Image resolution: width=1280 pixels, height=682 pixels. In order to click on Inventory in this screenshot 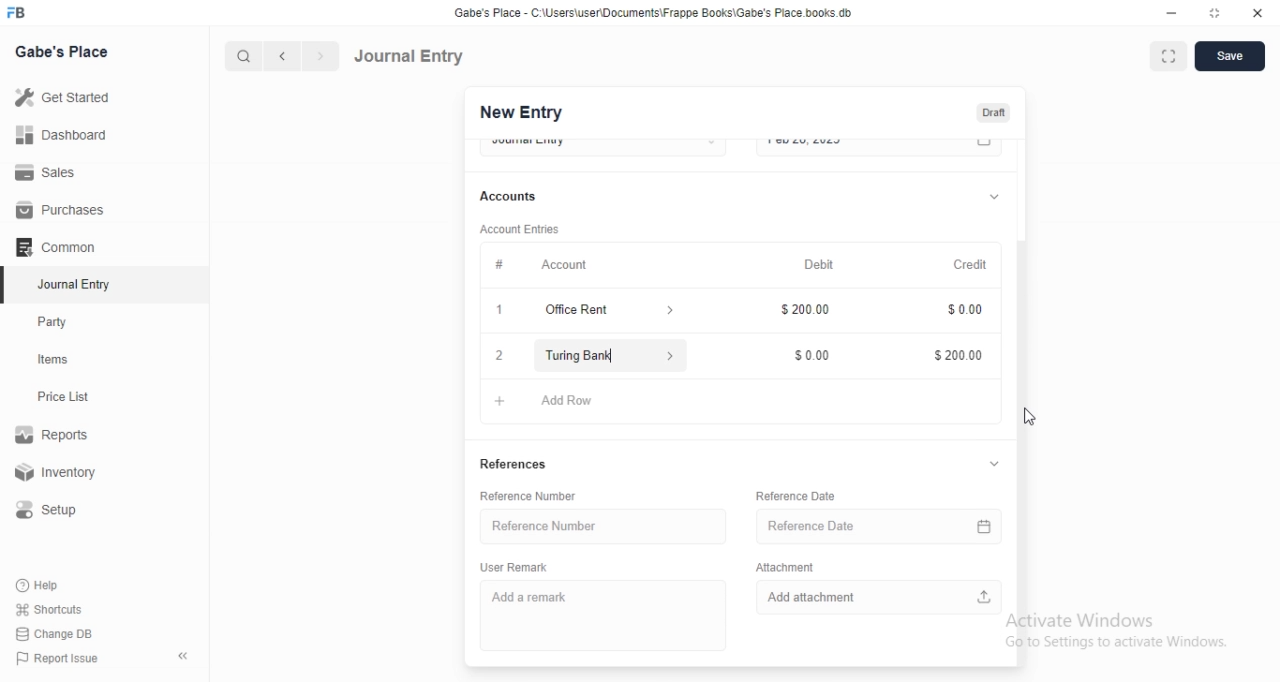, I will do `click(59, 474)`.